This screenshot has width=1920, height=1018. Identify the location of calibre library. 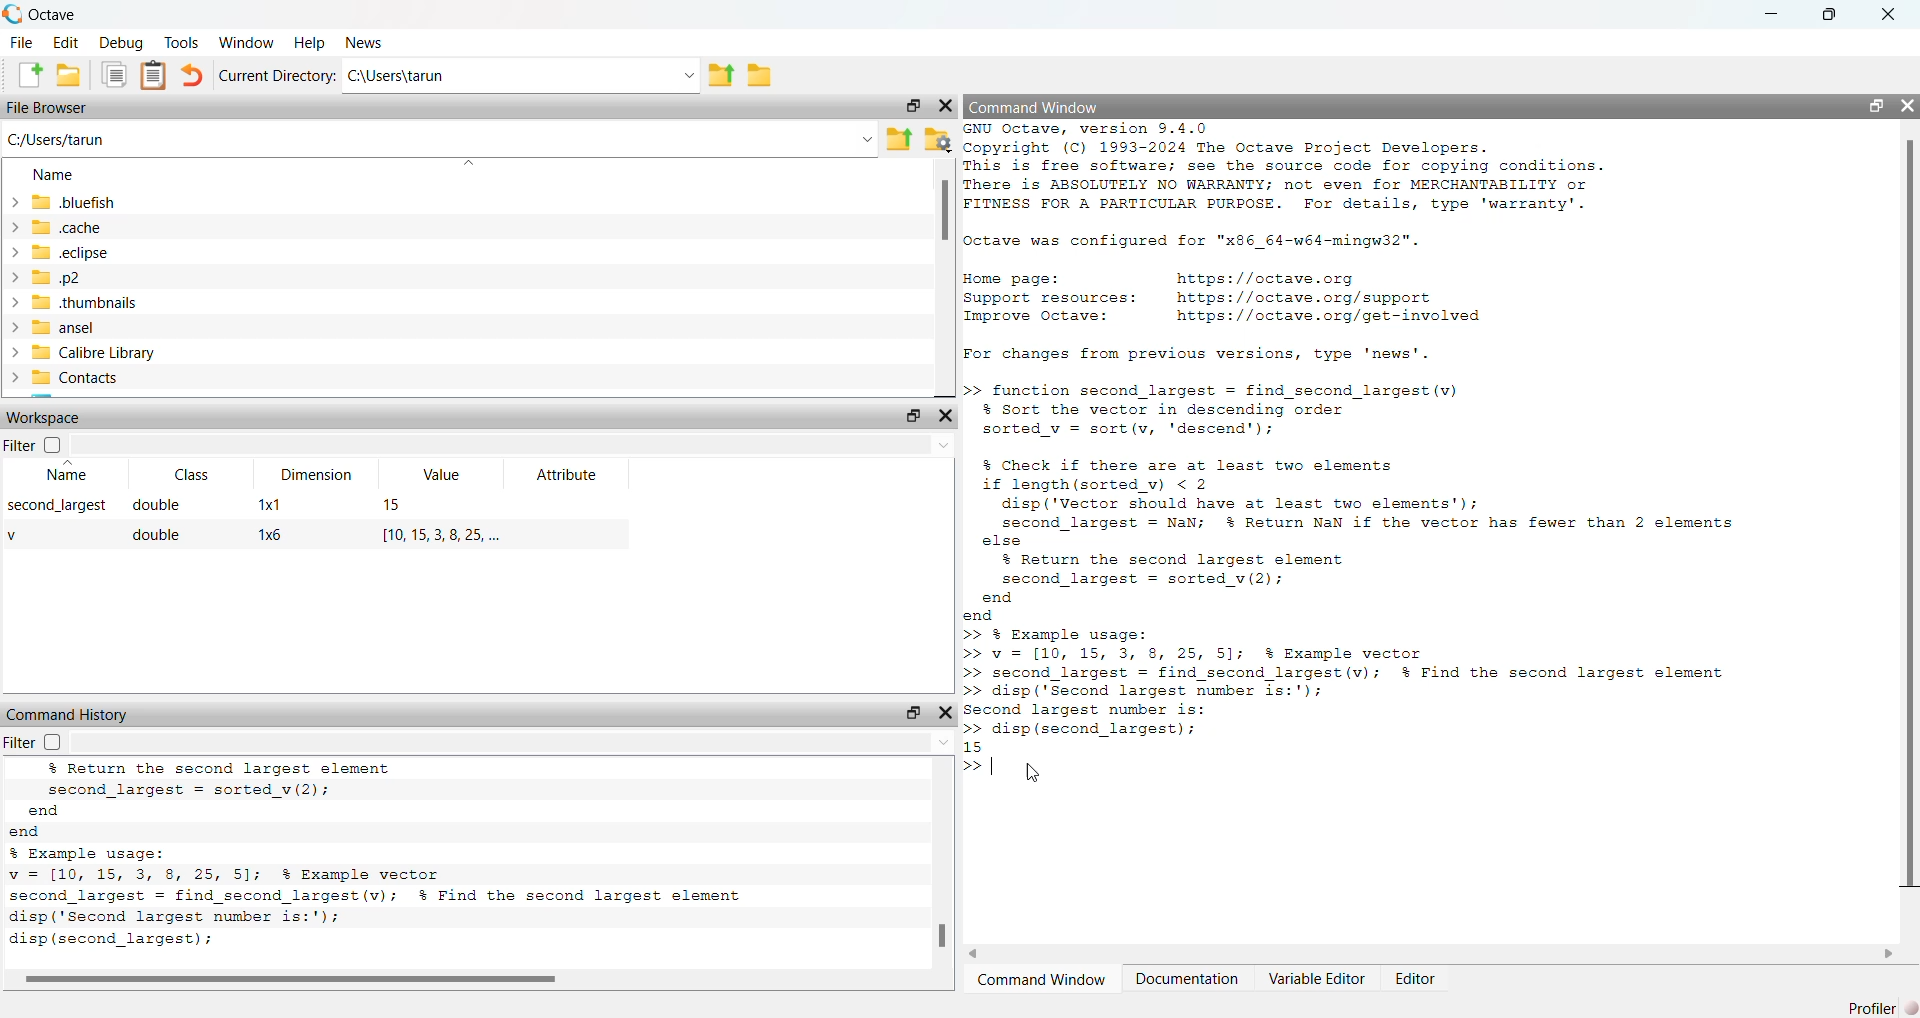
(101, 351).